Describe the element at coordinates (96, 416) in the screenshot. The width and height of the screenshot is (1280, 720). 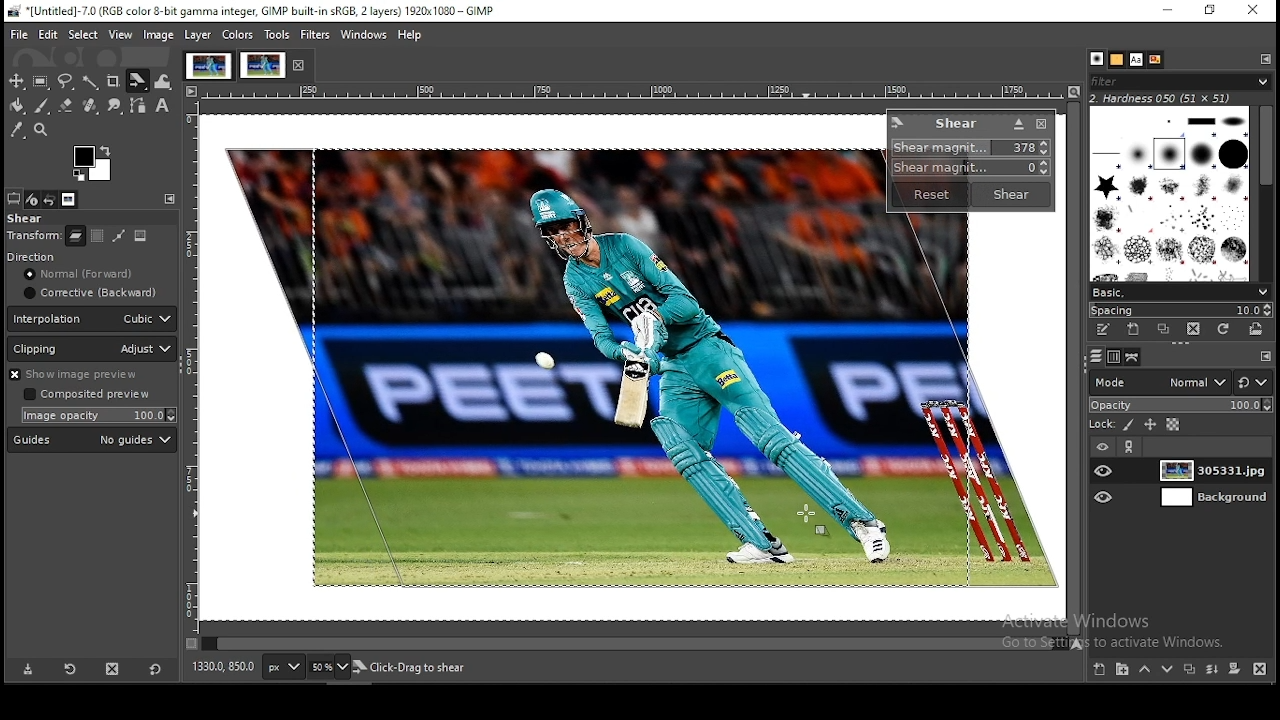
I see `image opacity` at that location.